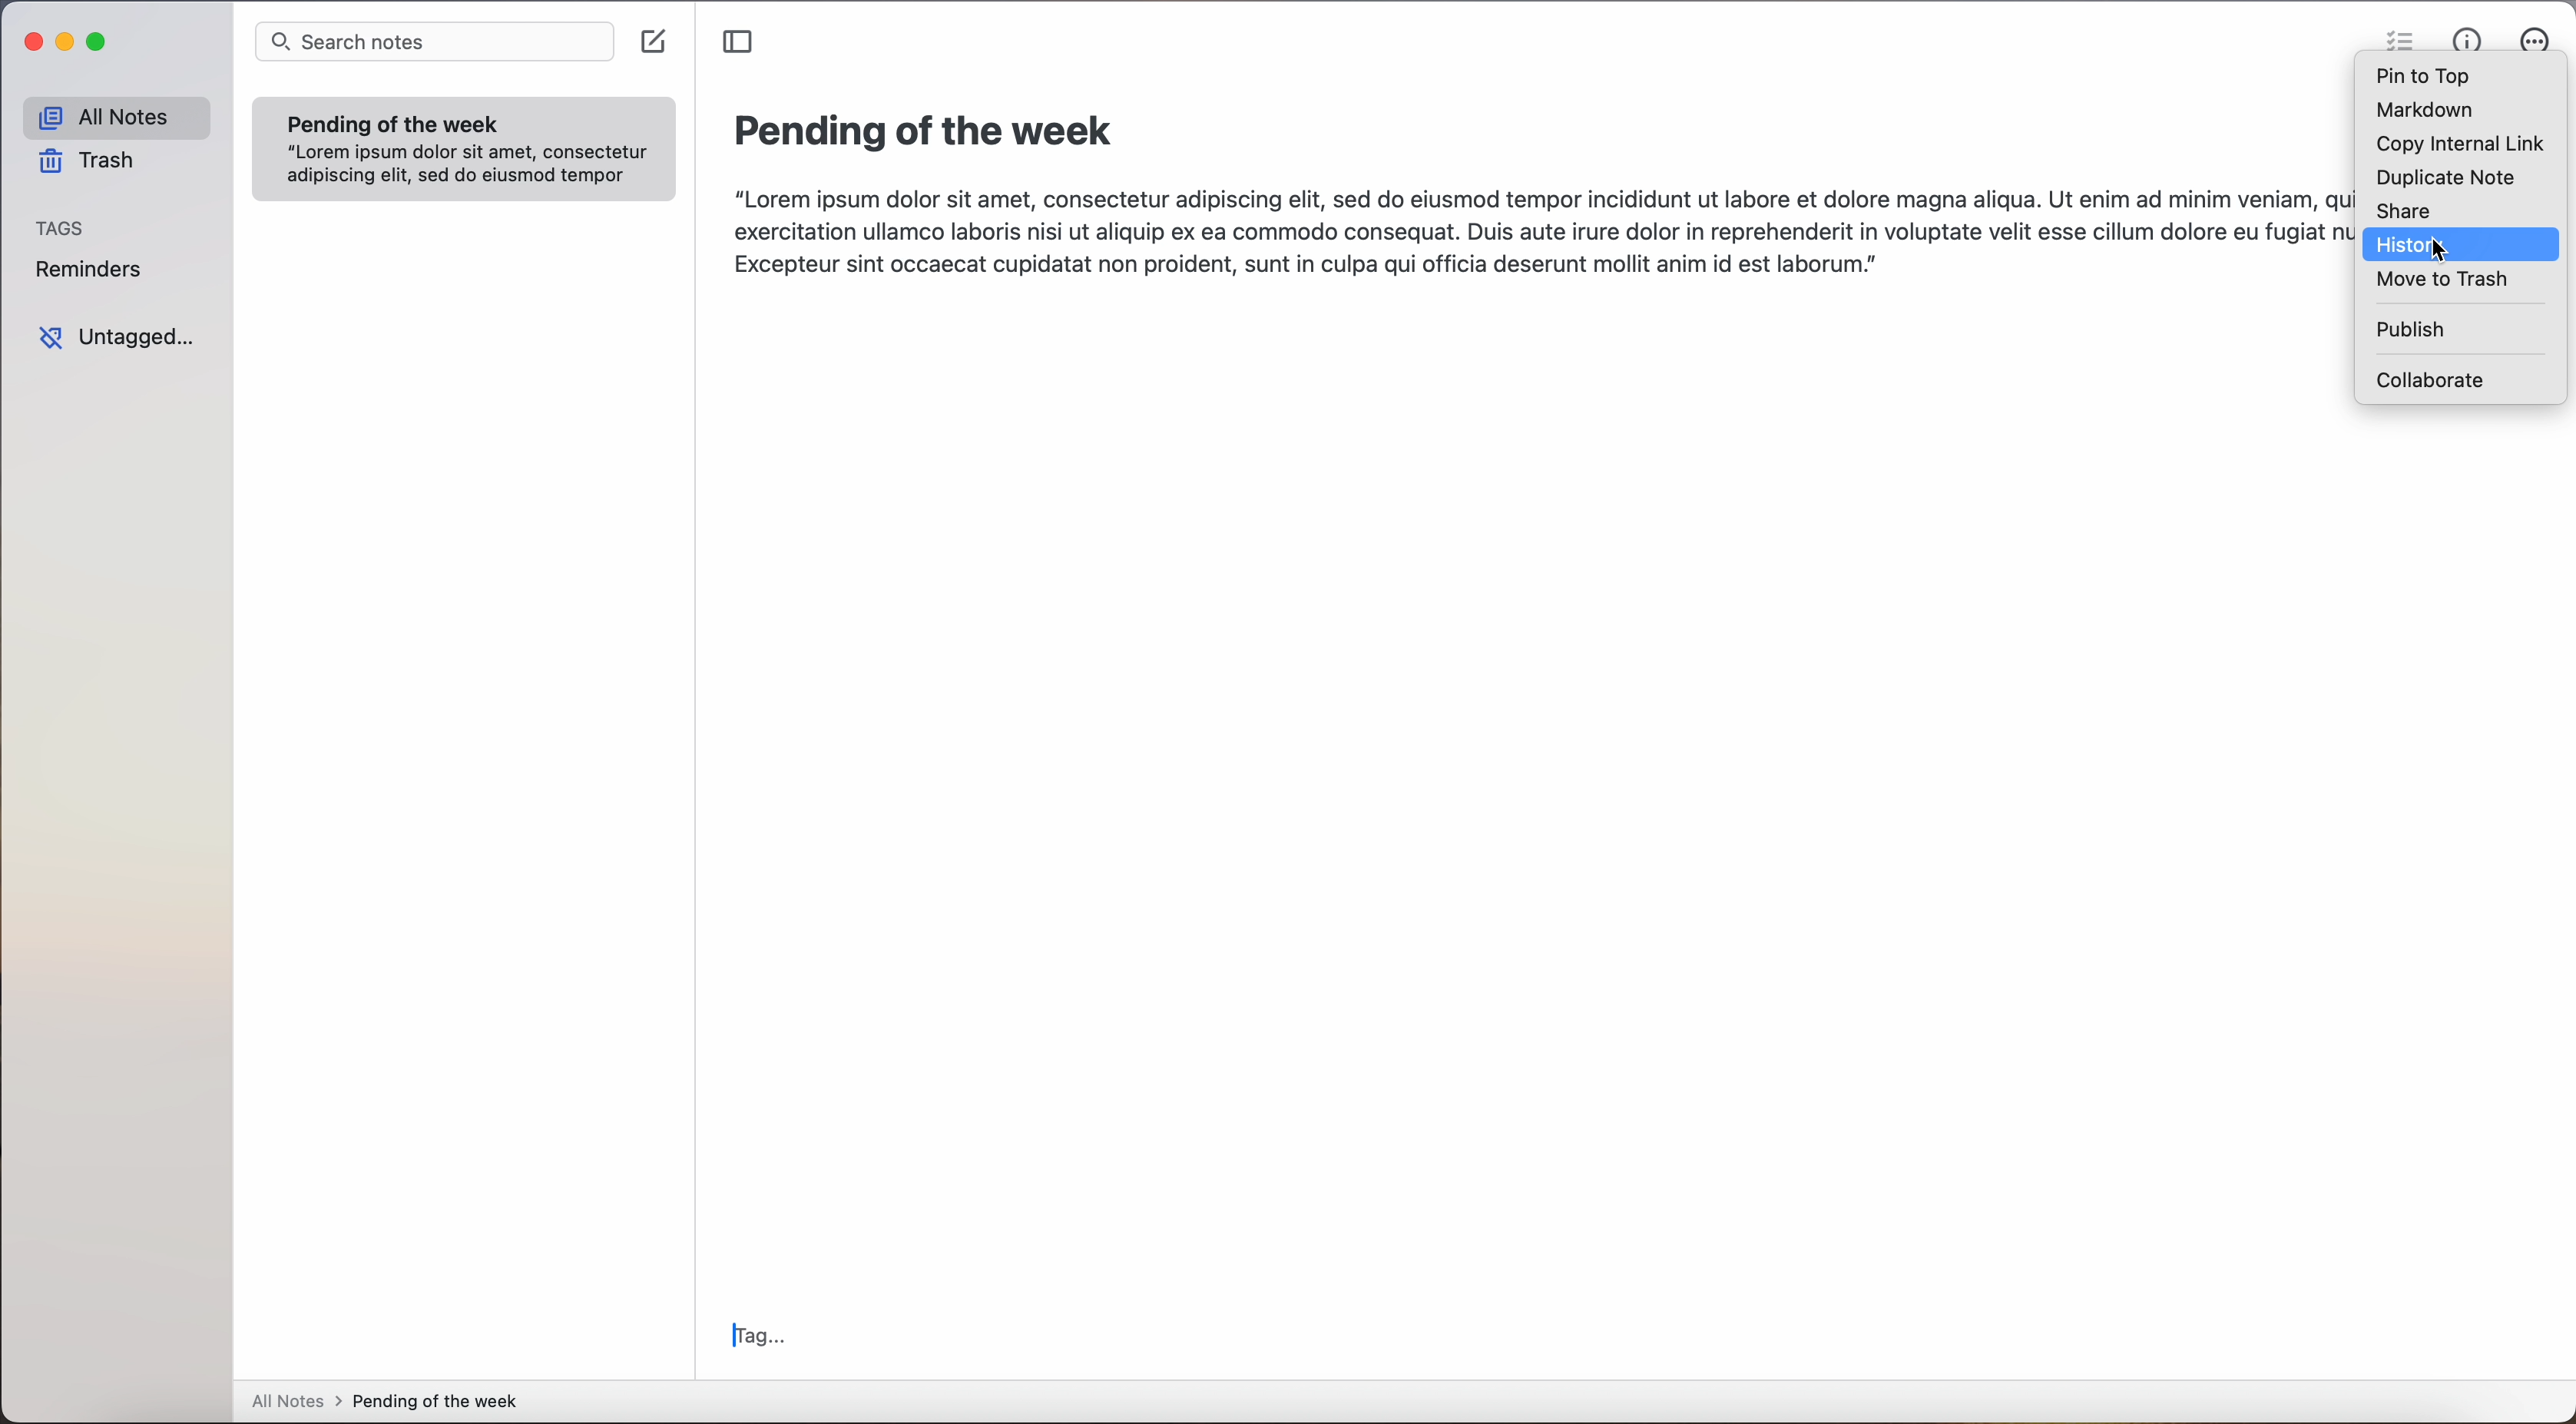  What do you see at coordinates (66, 41) in the screenshot?
I see `minimize Simplenote` at bounding box center [66, 41].